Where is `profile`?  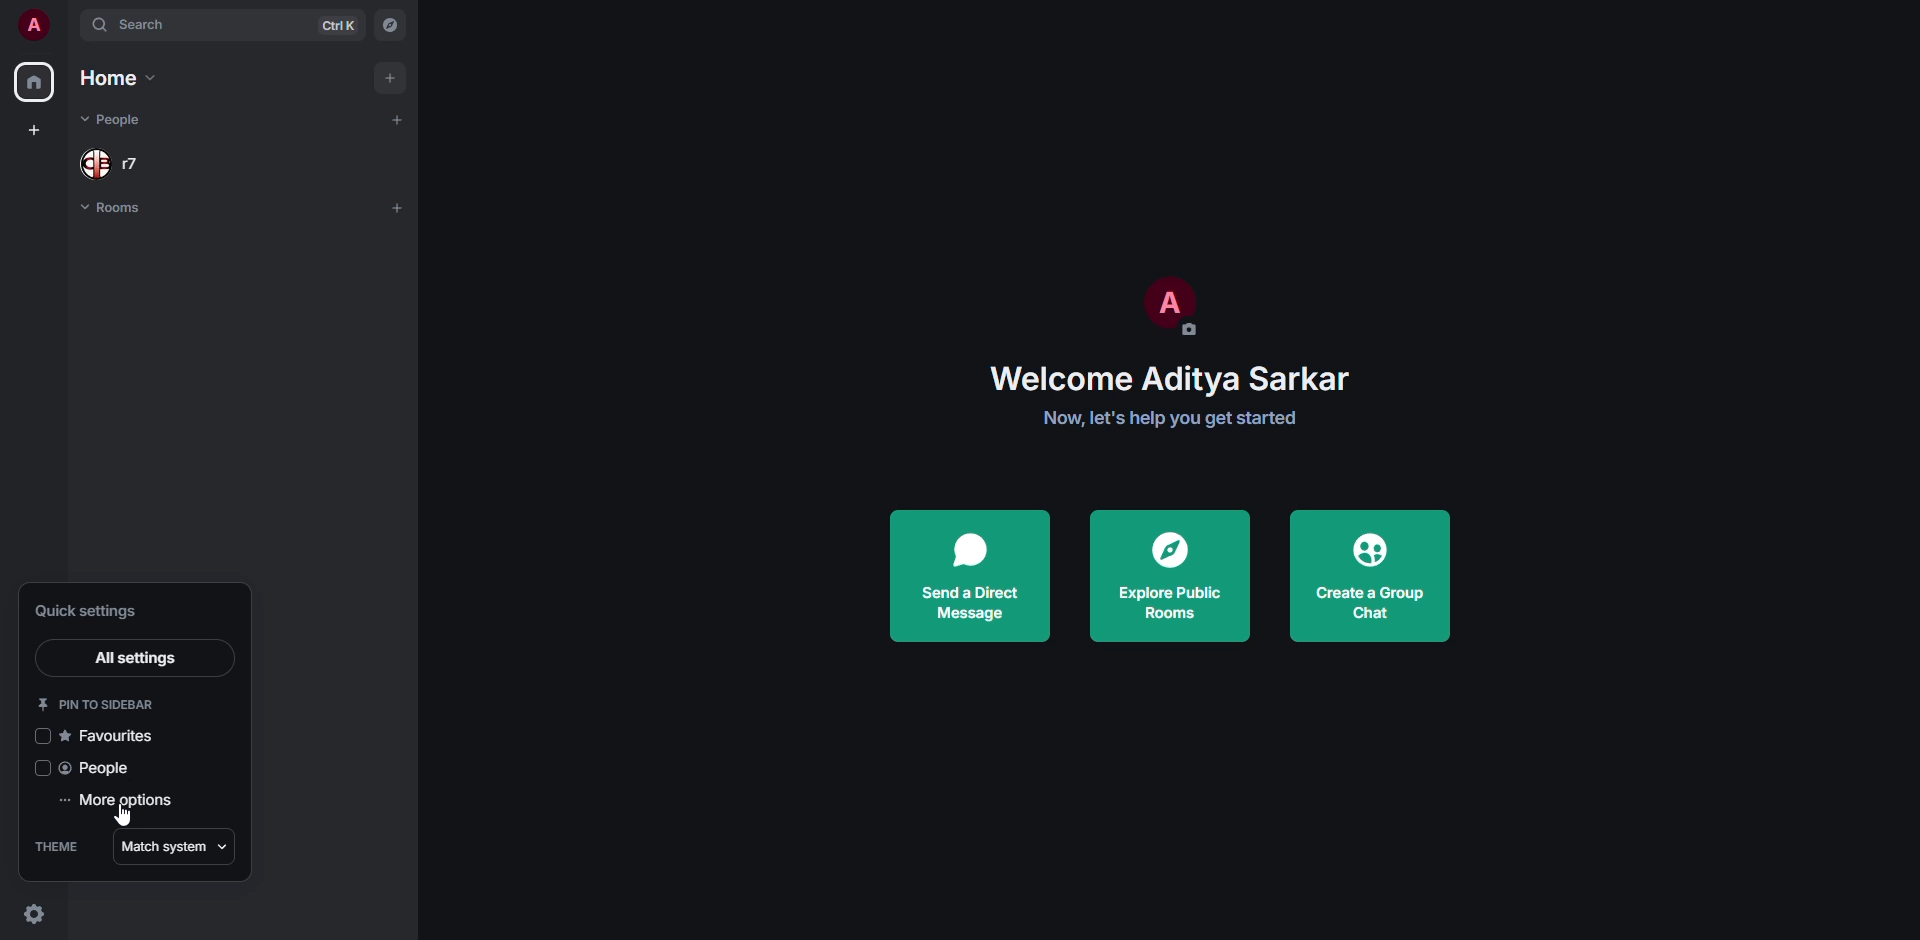 profile is located at coordinates (1176, 306).